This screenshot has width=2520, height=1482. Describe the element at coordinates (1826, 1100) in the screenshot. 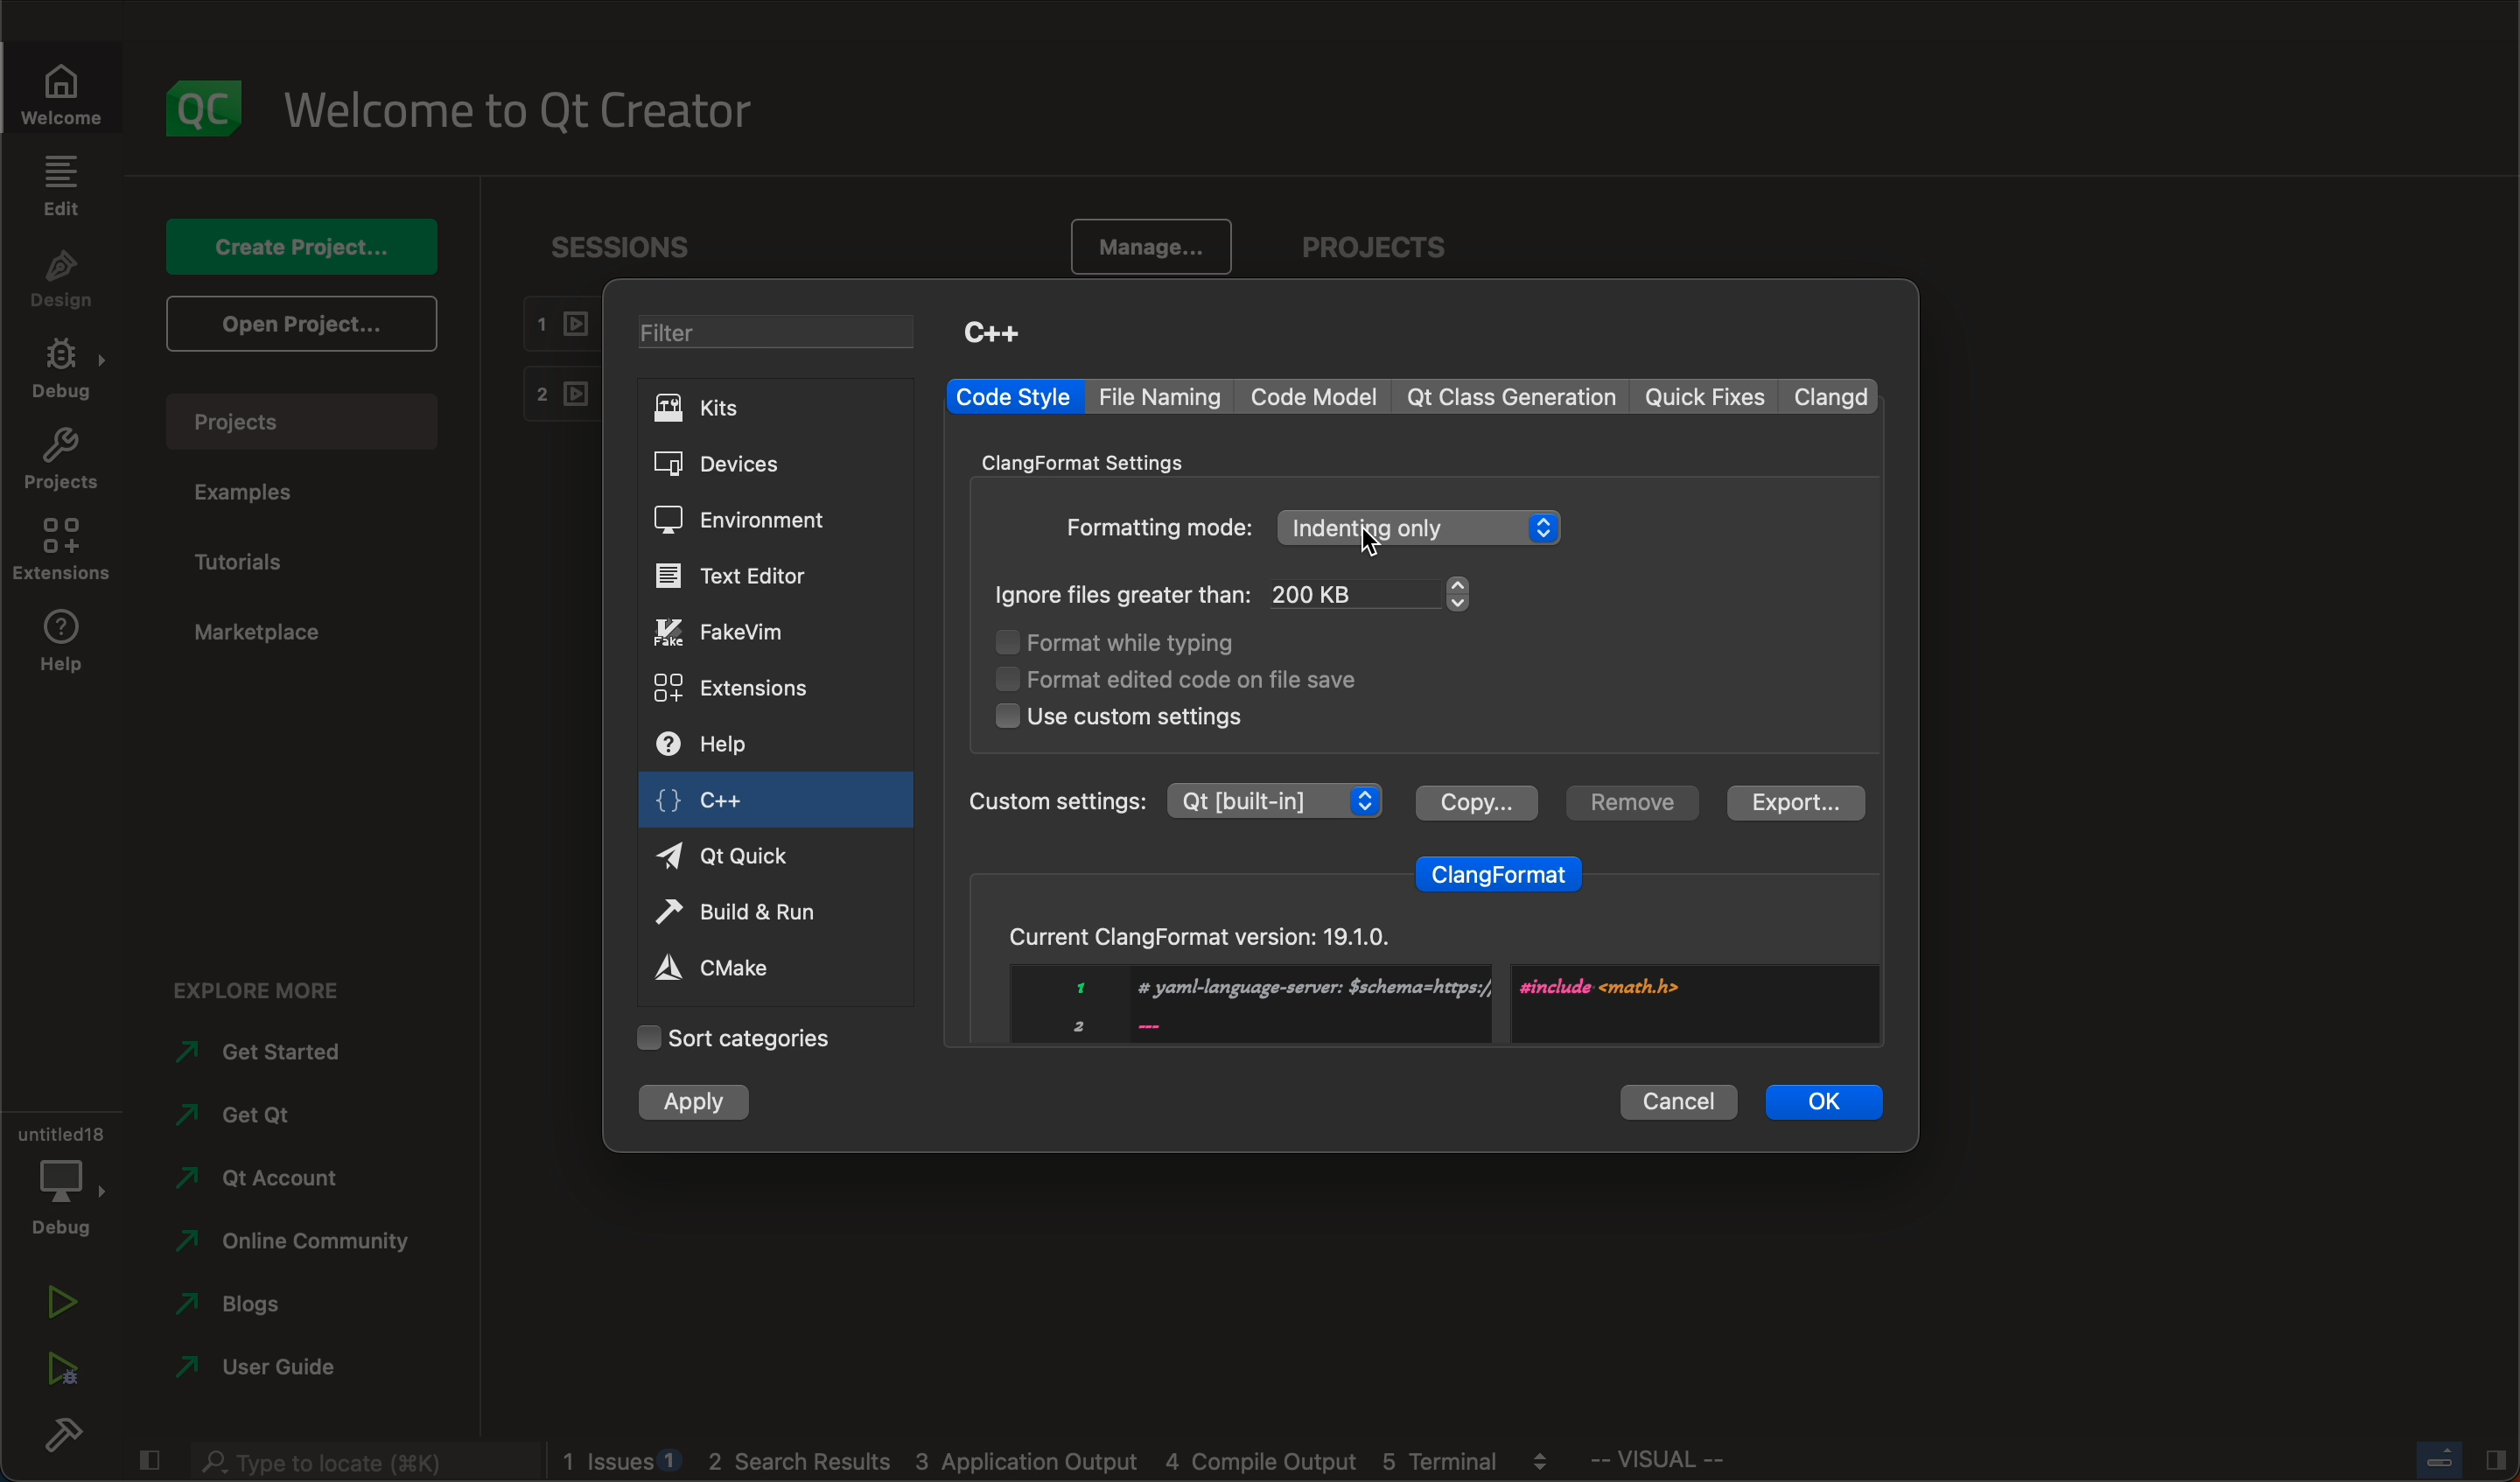

I see `ok` at that location.